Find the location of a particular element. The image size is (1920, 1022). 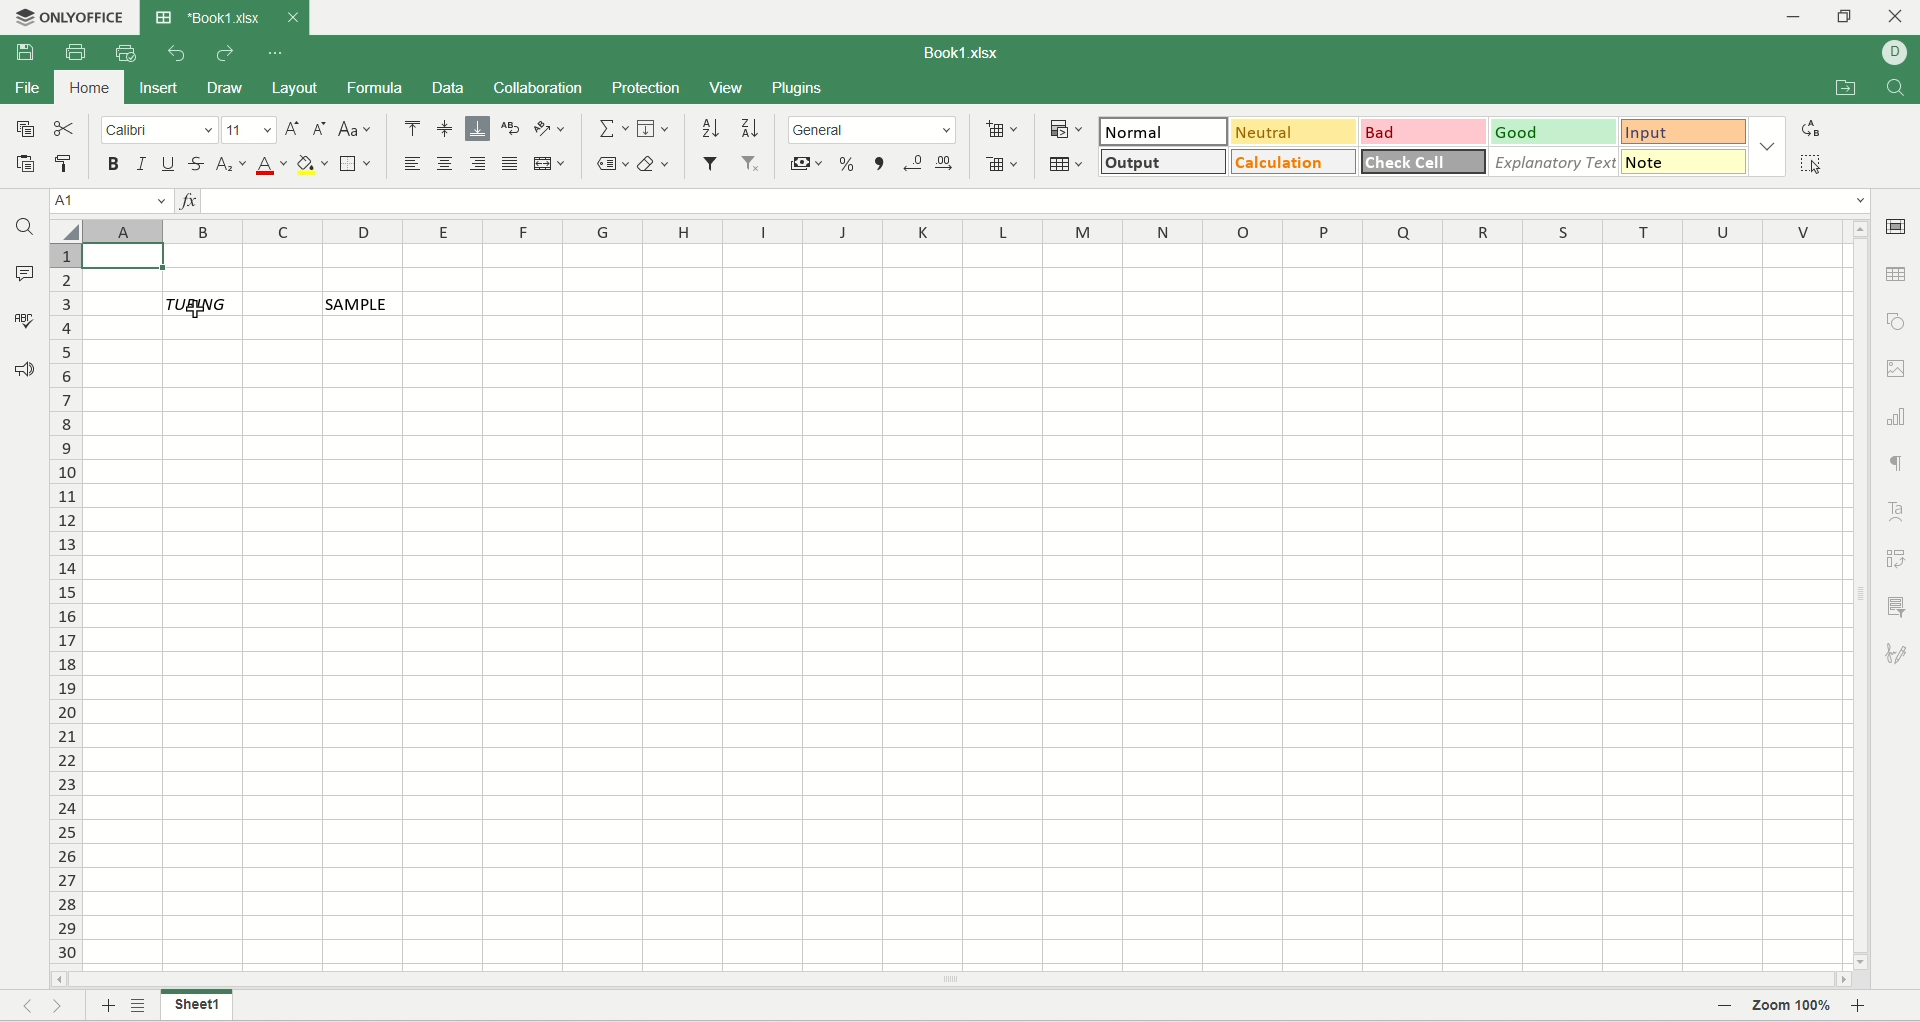

italic is located at coordinates (142, 165).